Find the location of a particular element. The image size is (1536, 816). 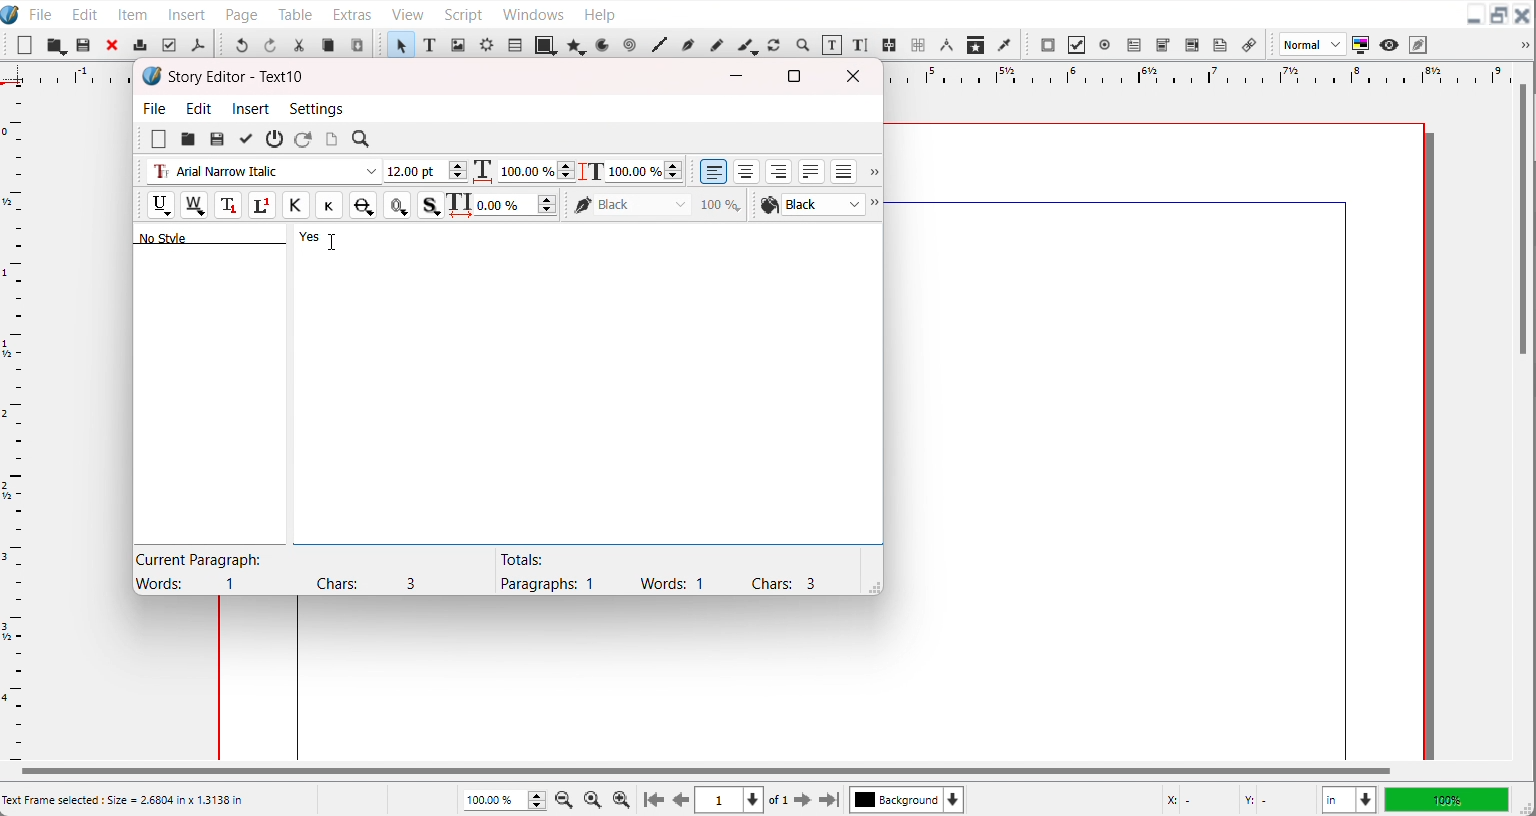

Select current layer is located at coordinates (907, 799).